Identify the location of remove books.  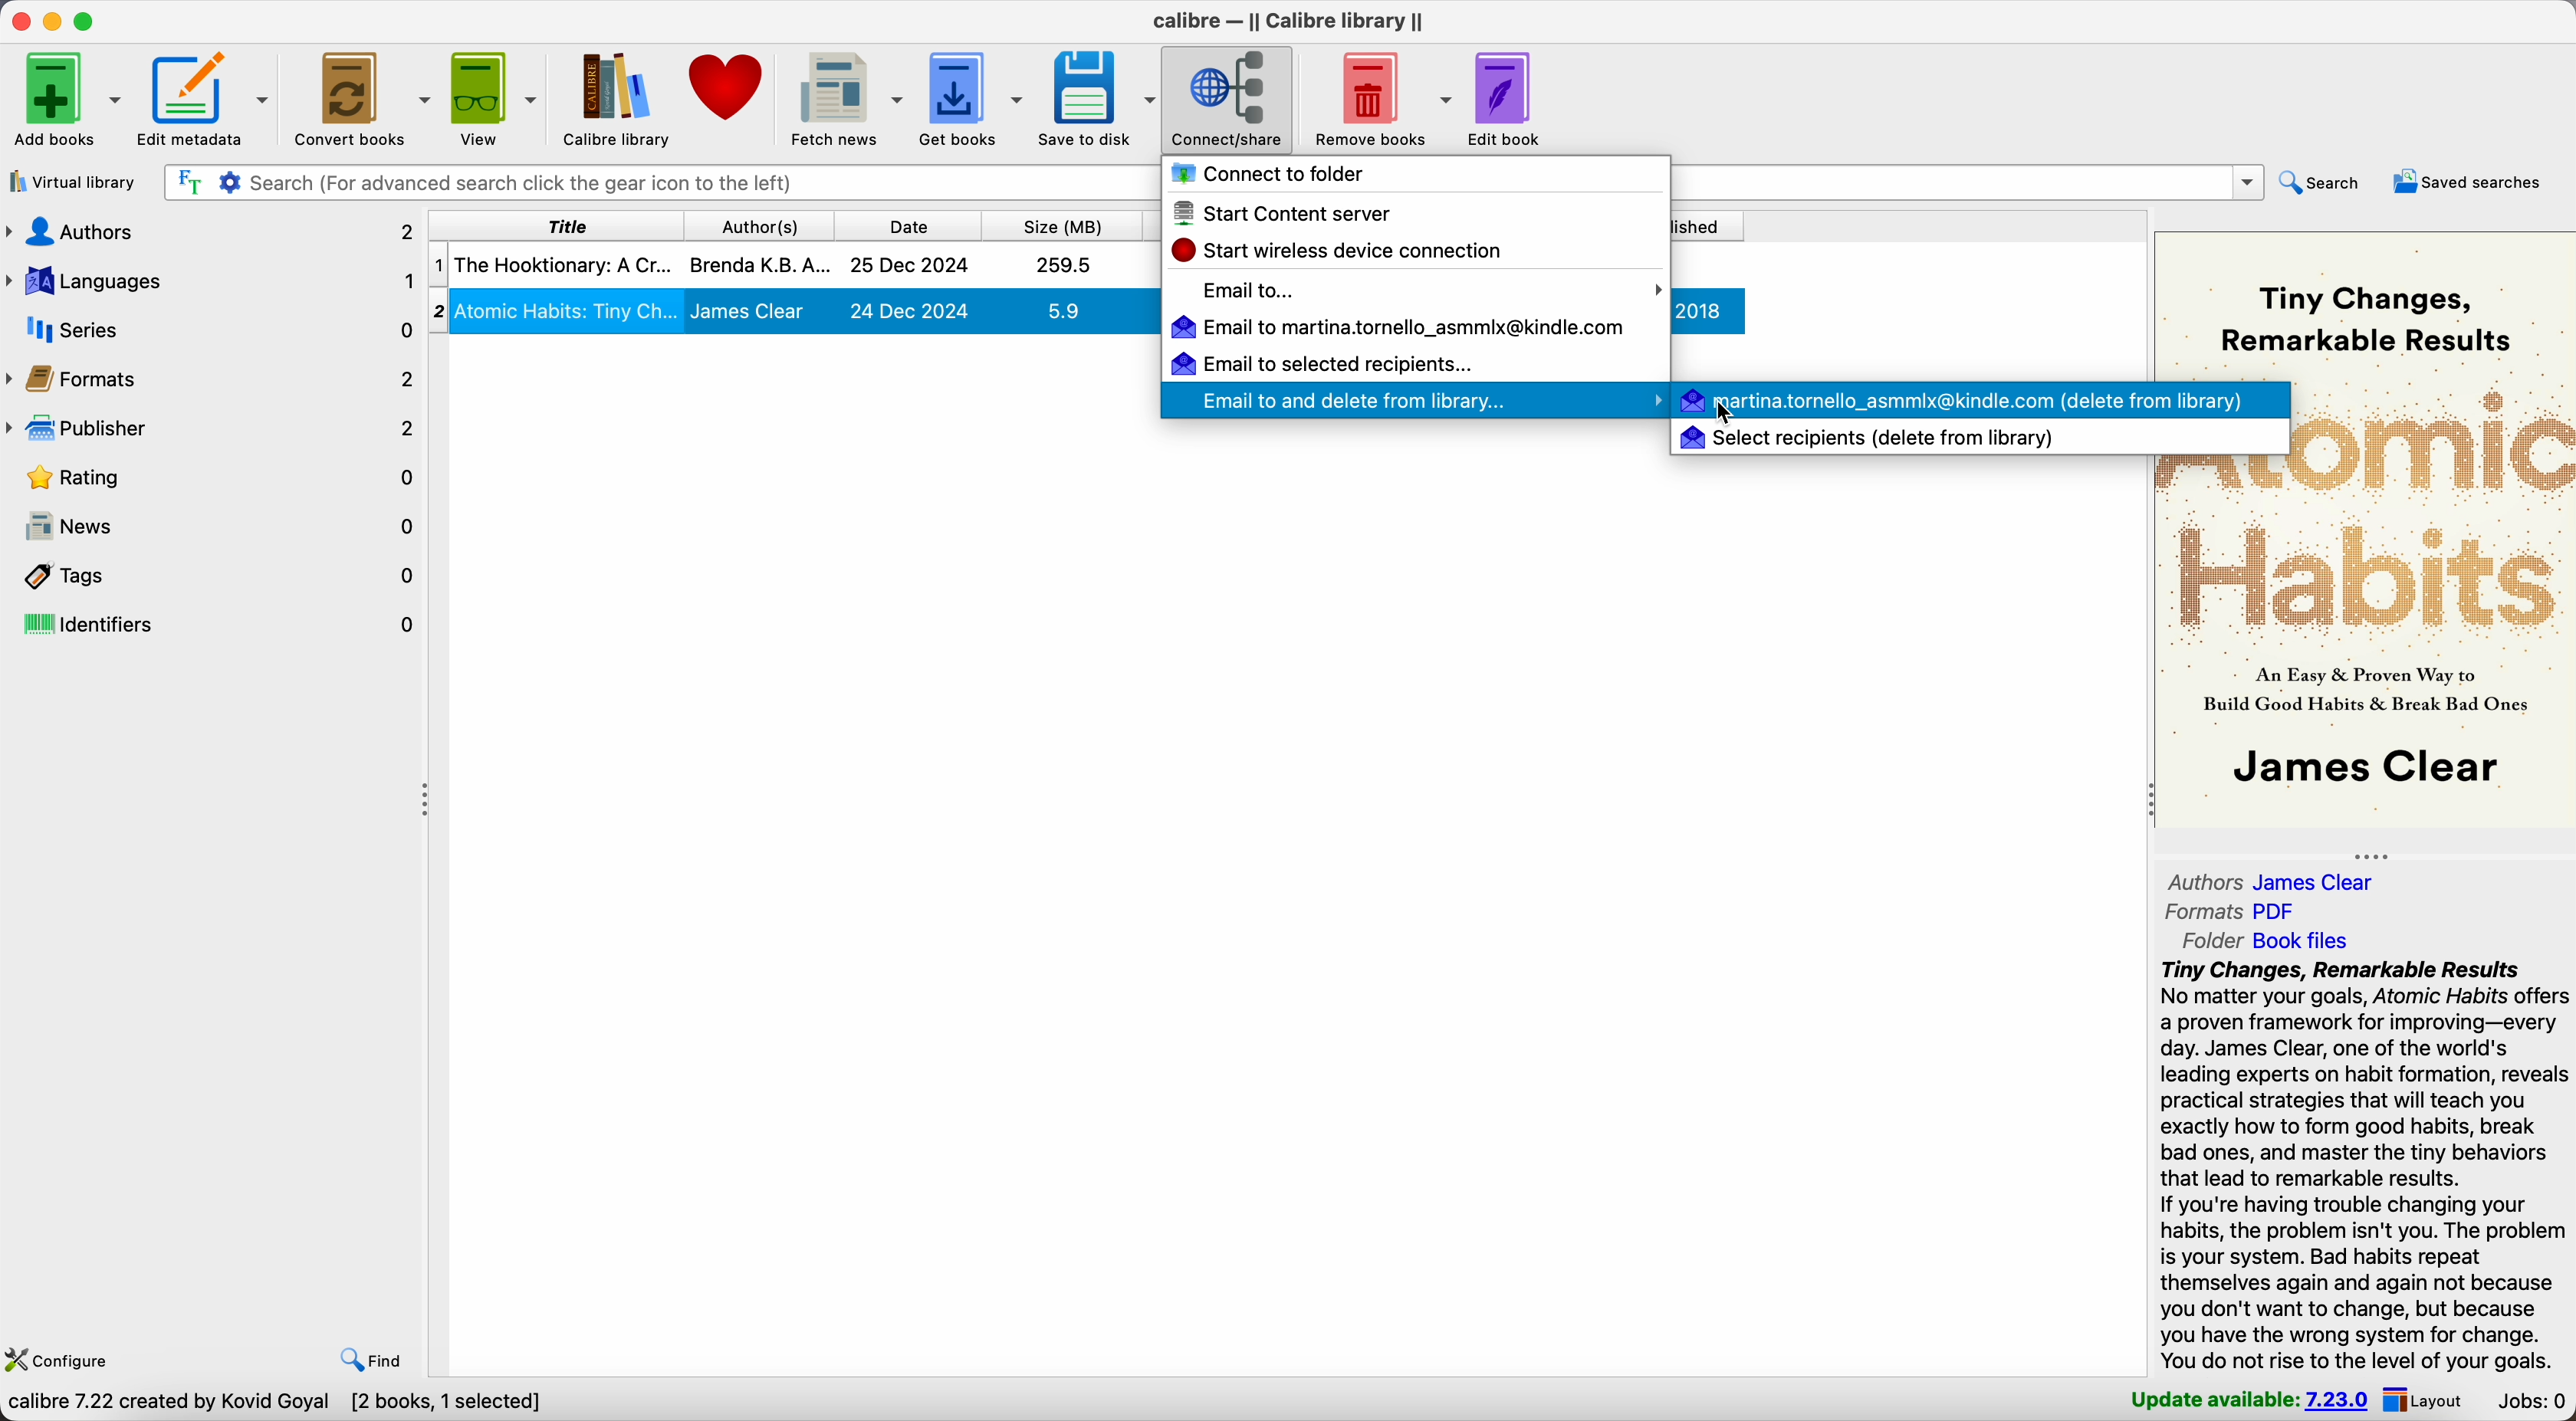
(1378, 97).